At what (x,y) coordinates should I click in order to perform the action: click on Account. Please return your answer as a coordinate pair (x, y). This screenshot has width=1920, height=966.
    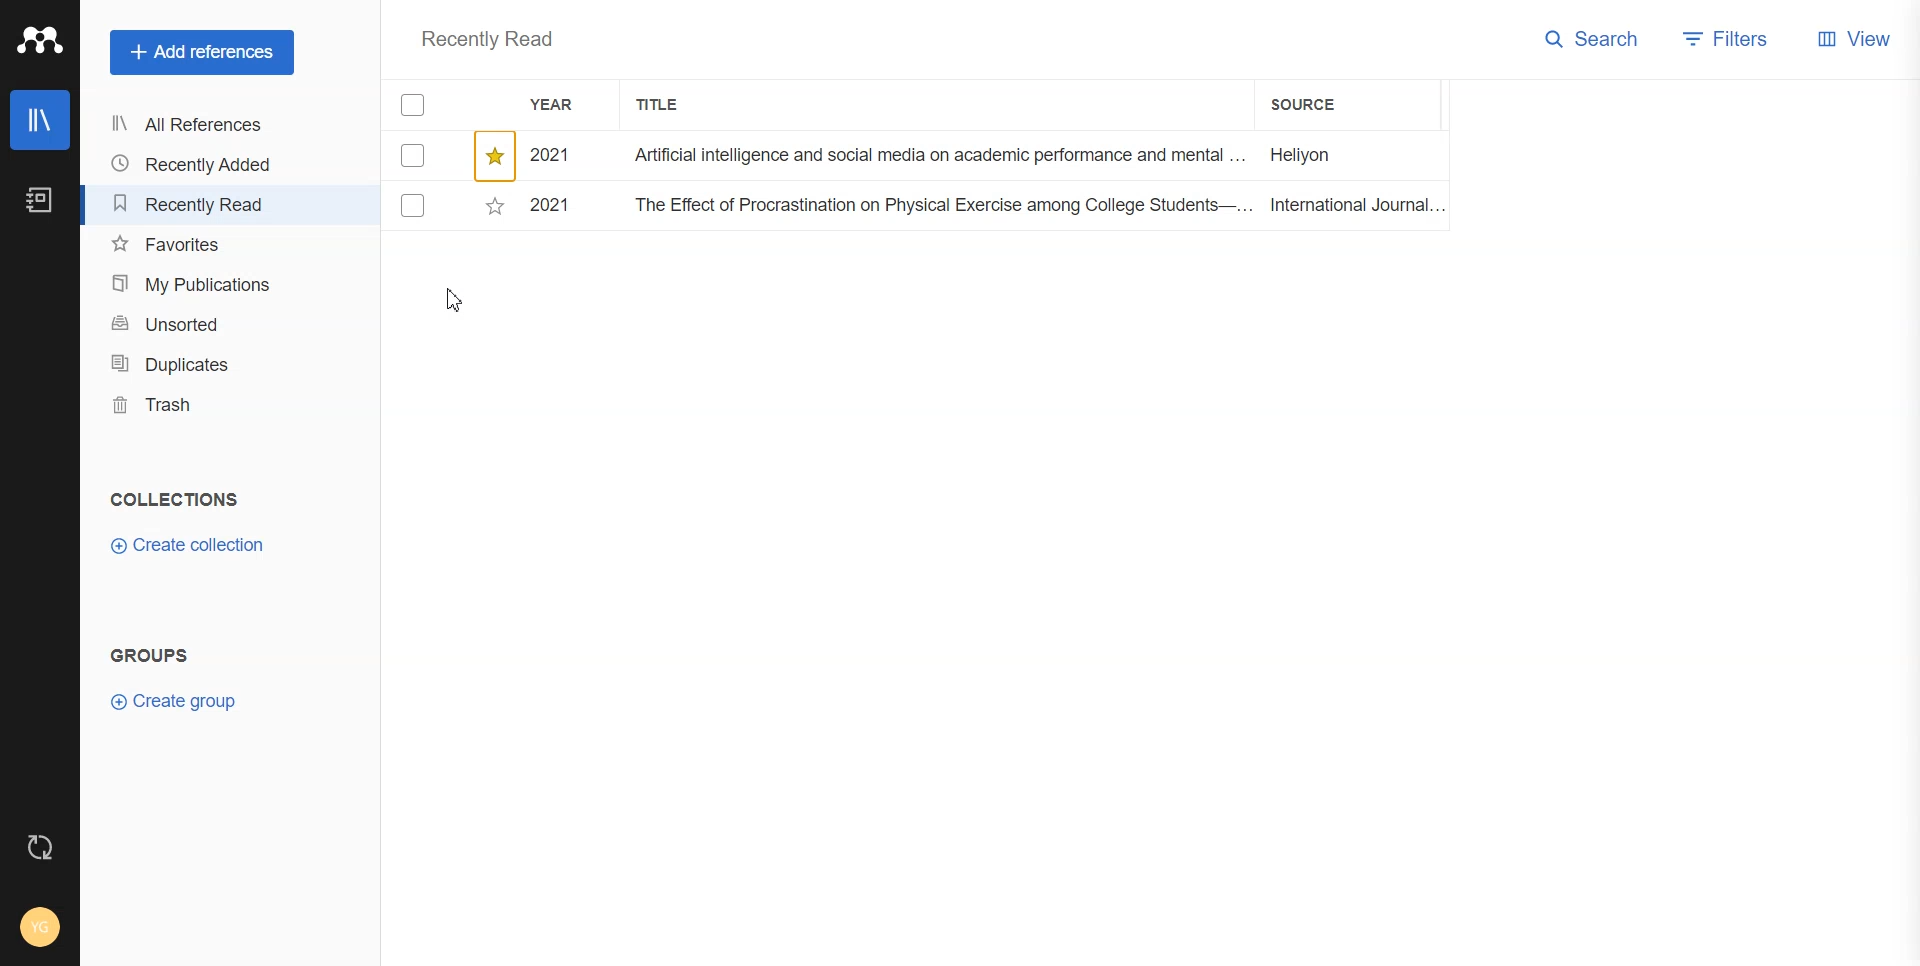
    Looking at the image, I should click on (40, 925).